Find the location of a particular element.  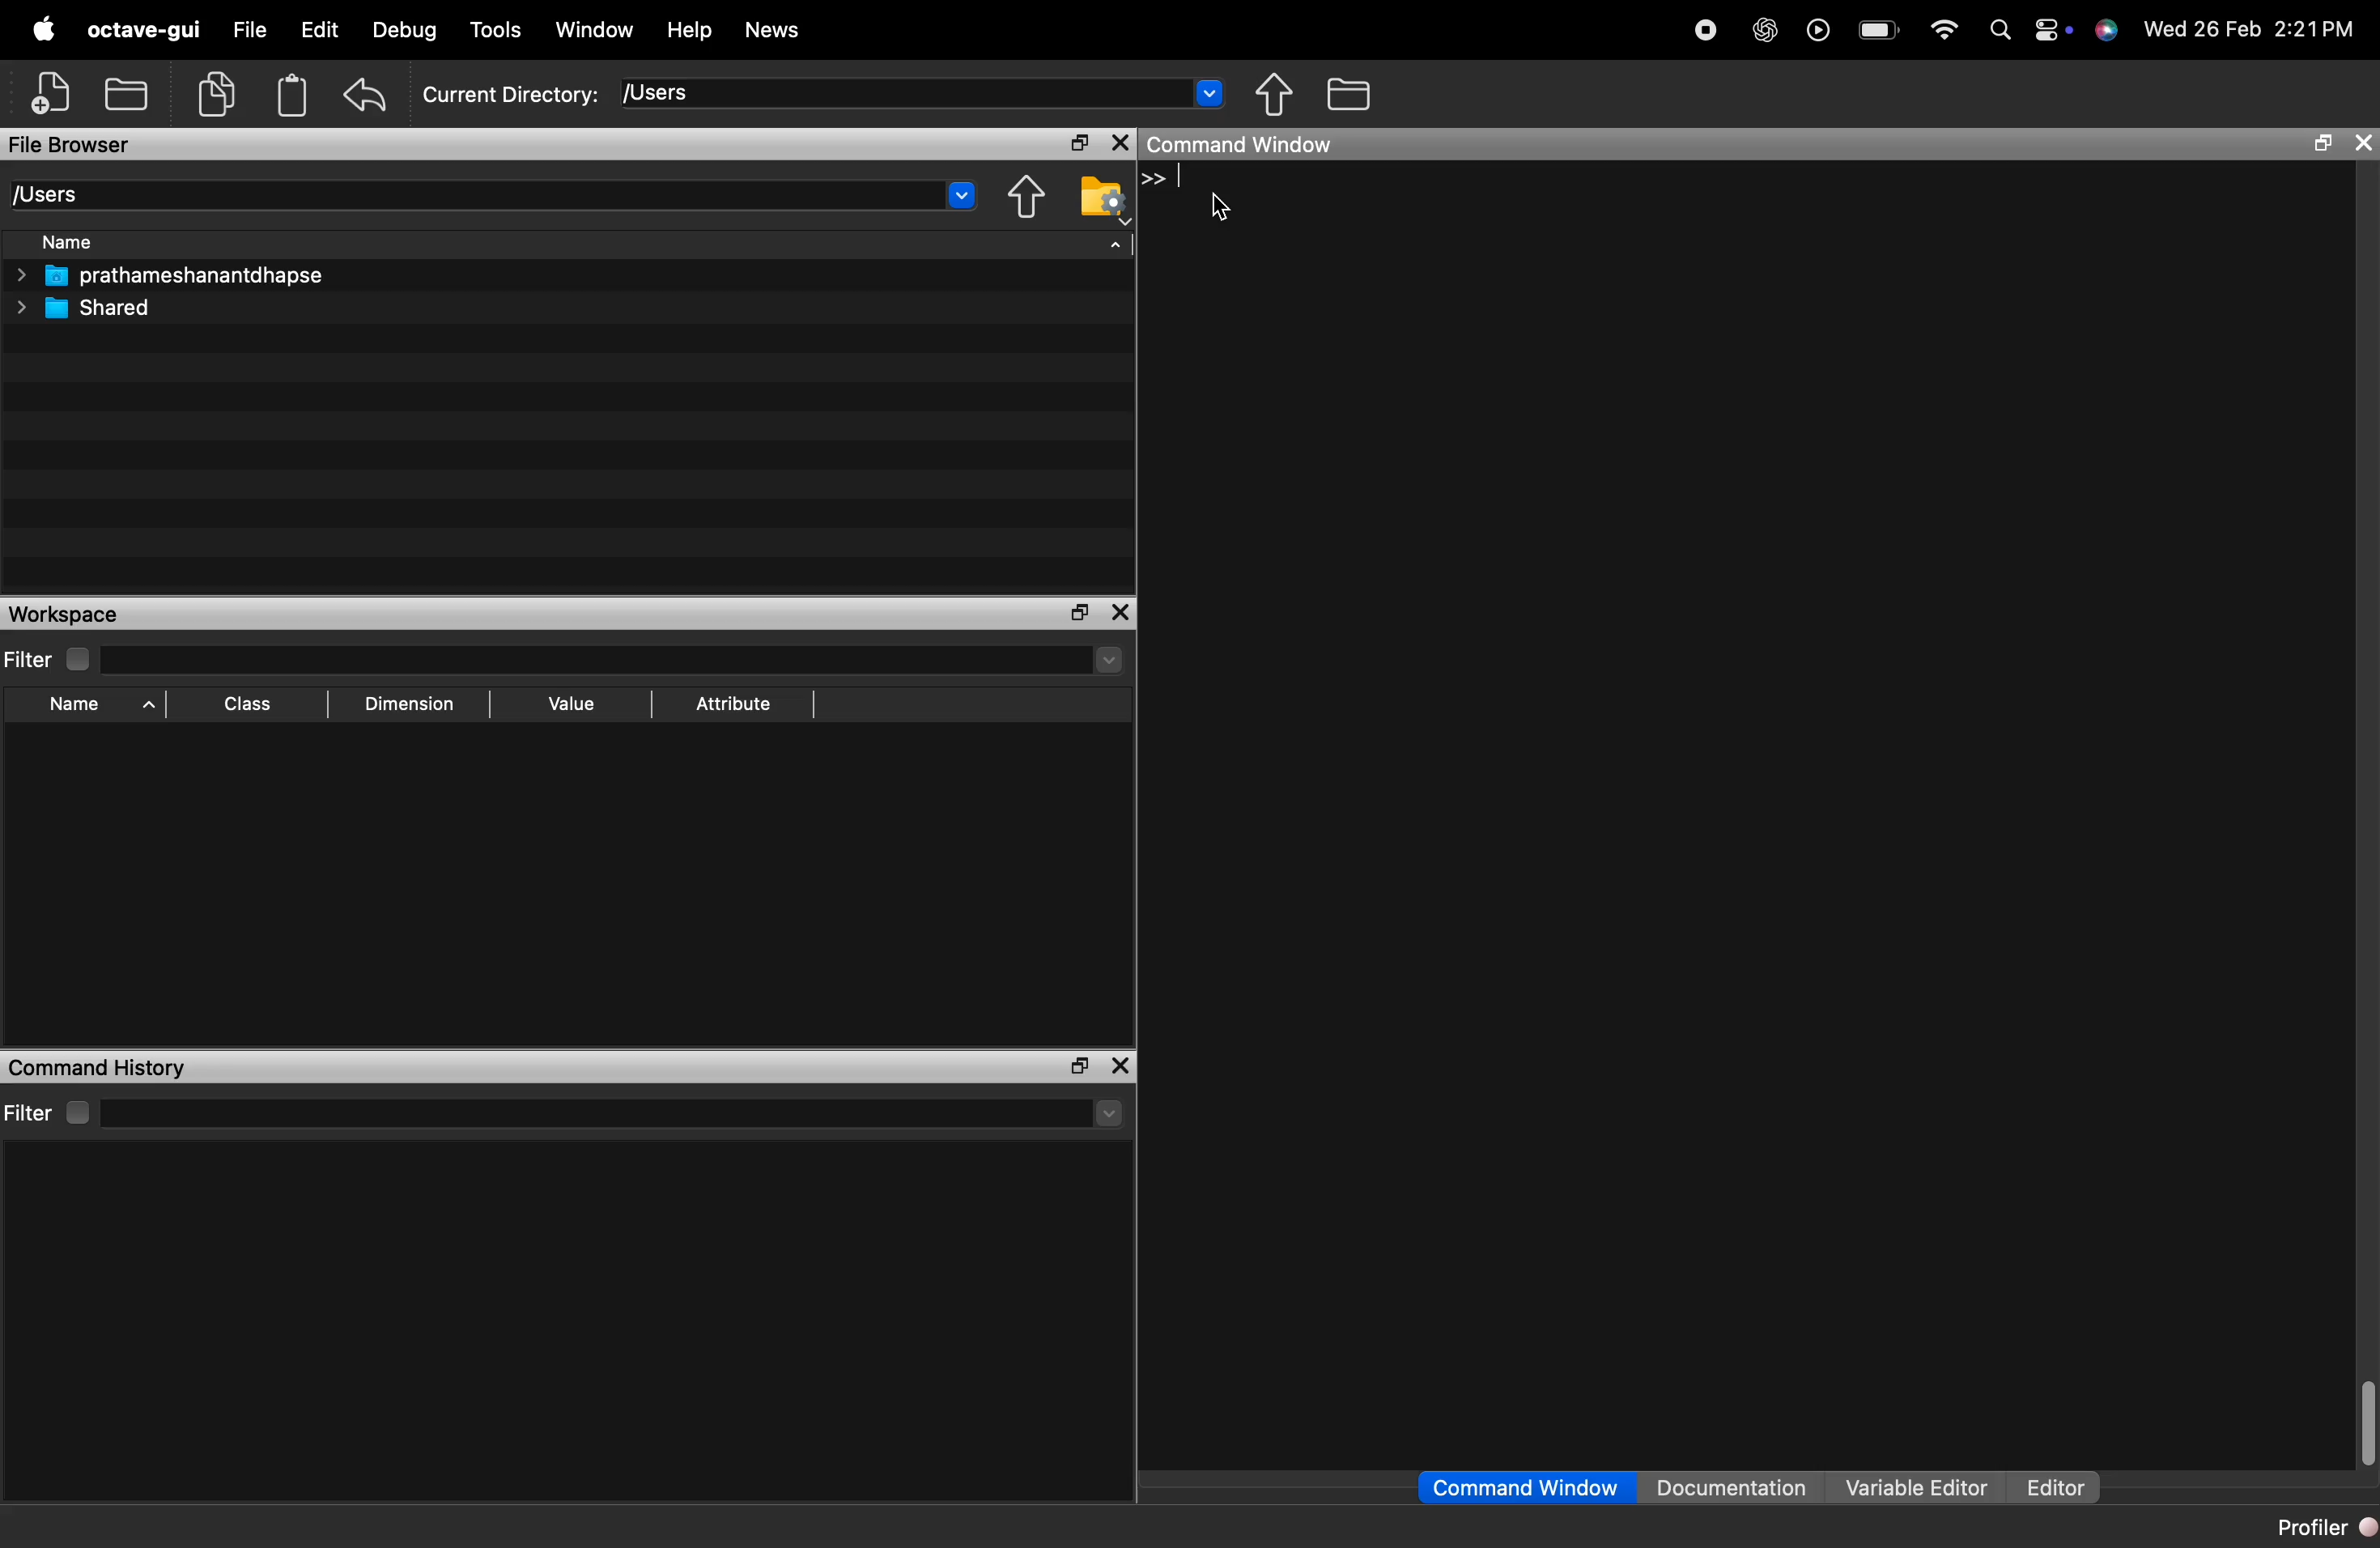

Help is located at coordinates (694, 29).